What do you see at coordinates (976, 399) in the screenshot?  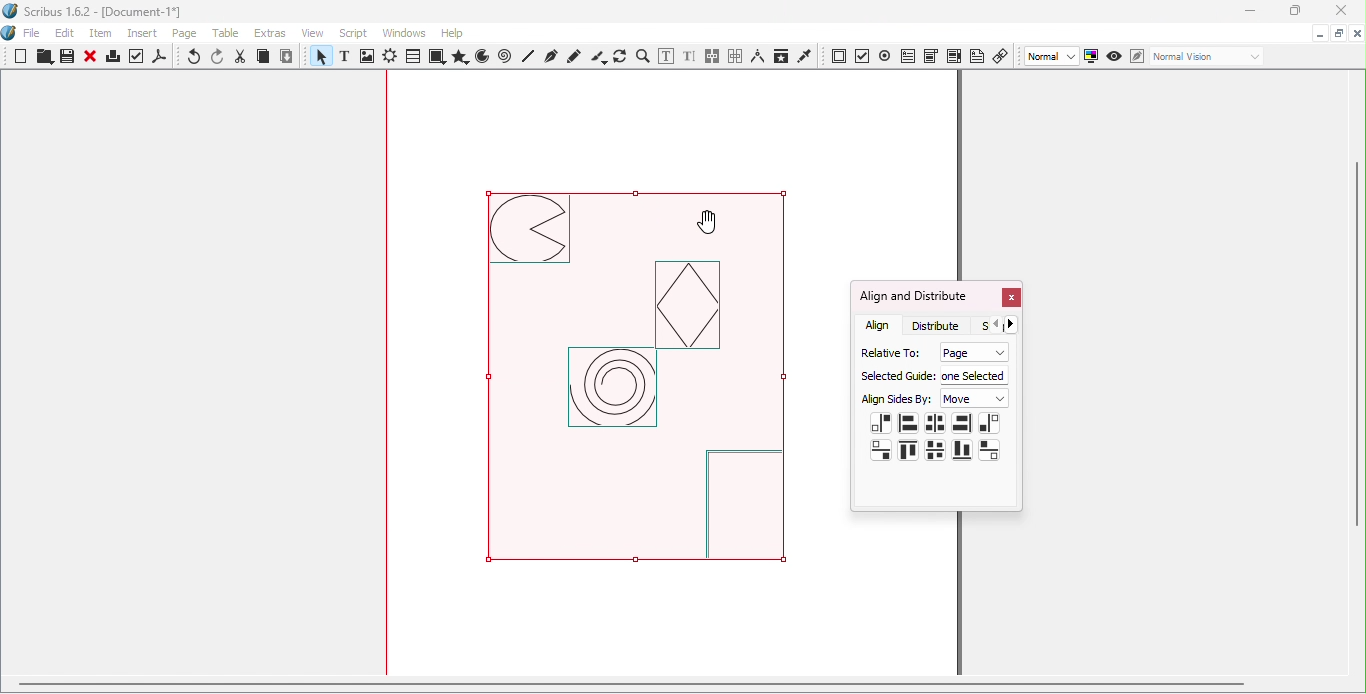 I see `Move` at bounding box center [976, 399].